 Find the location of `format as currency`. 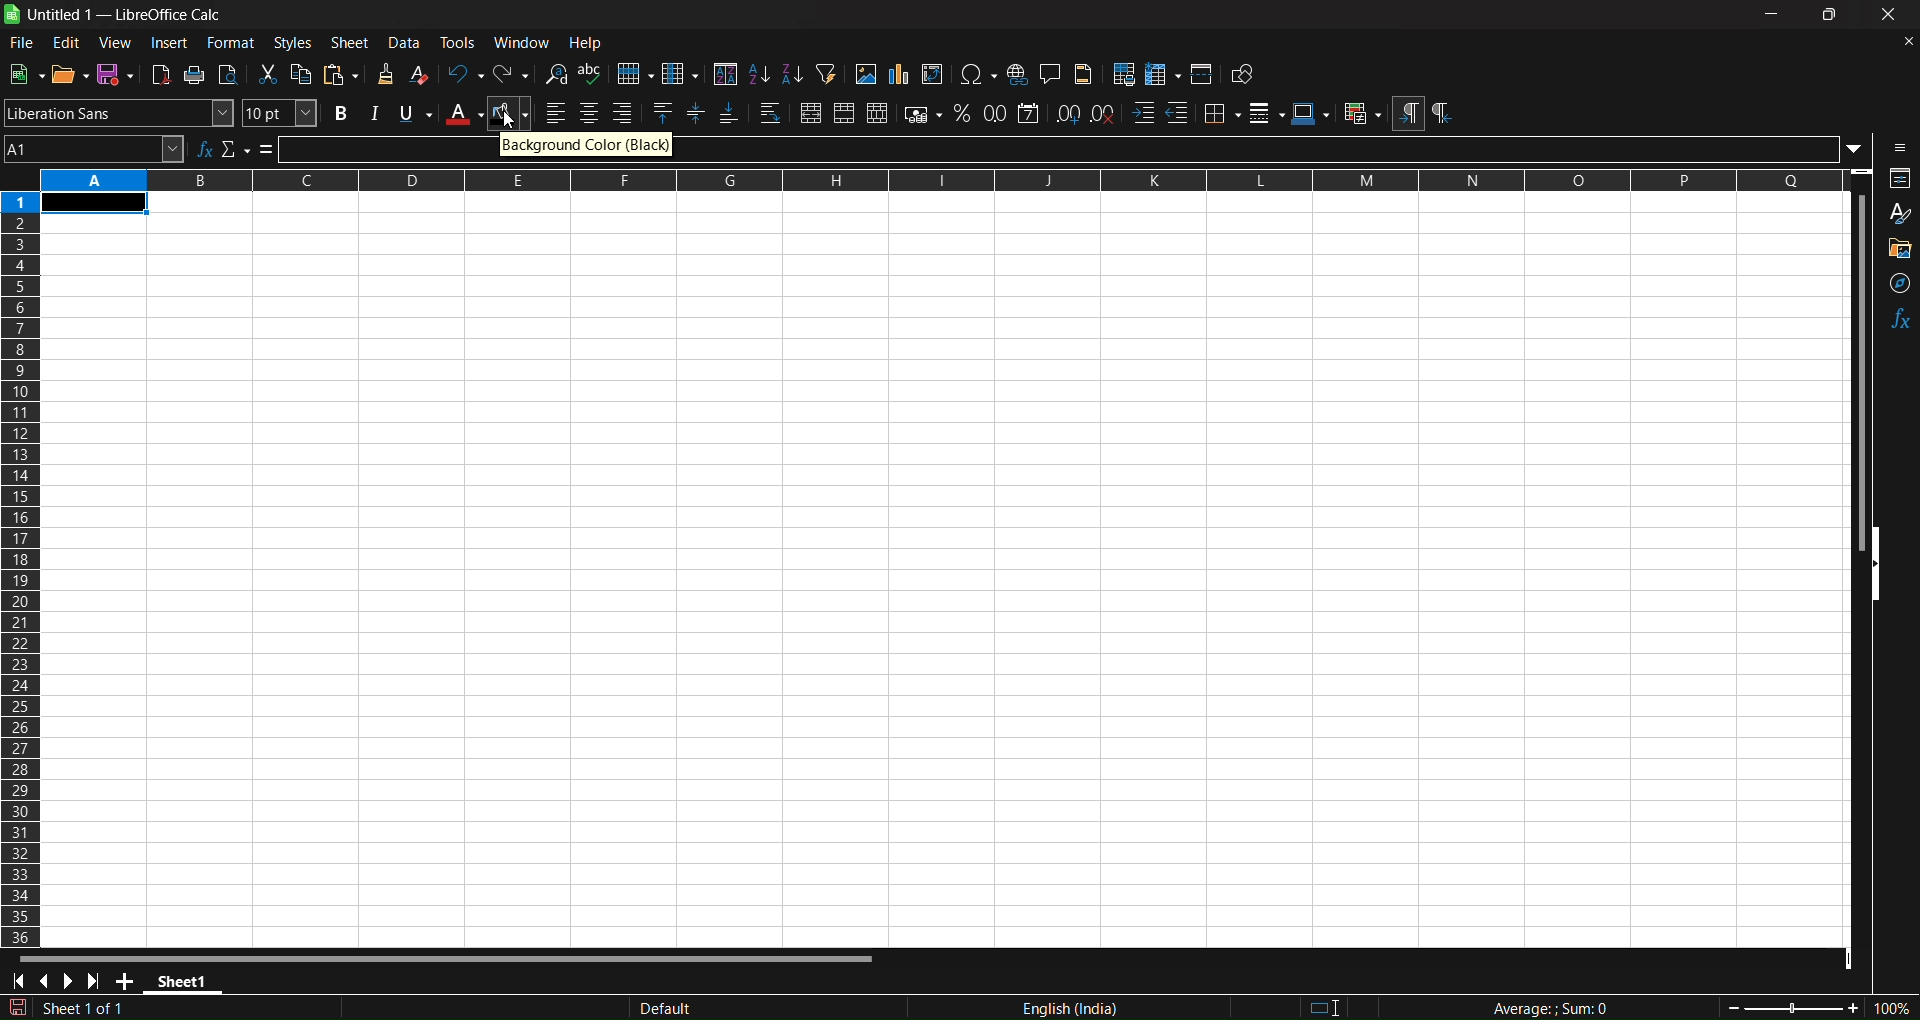

format as currency is located at coordinates (919, 115).